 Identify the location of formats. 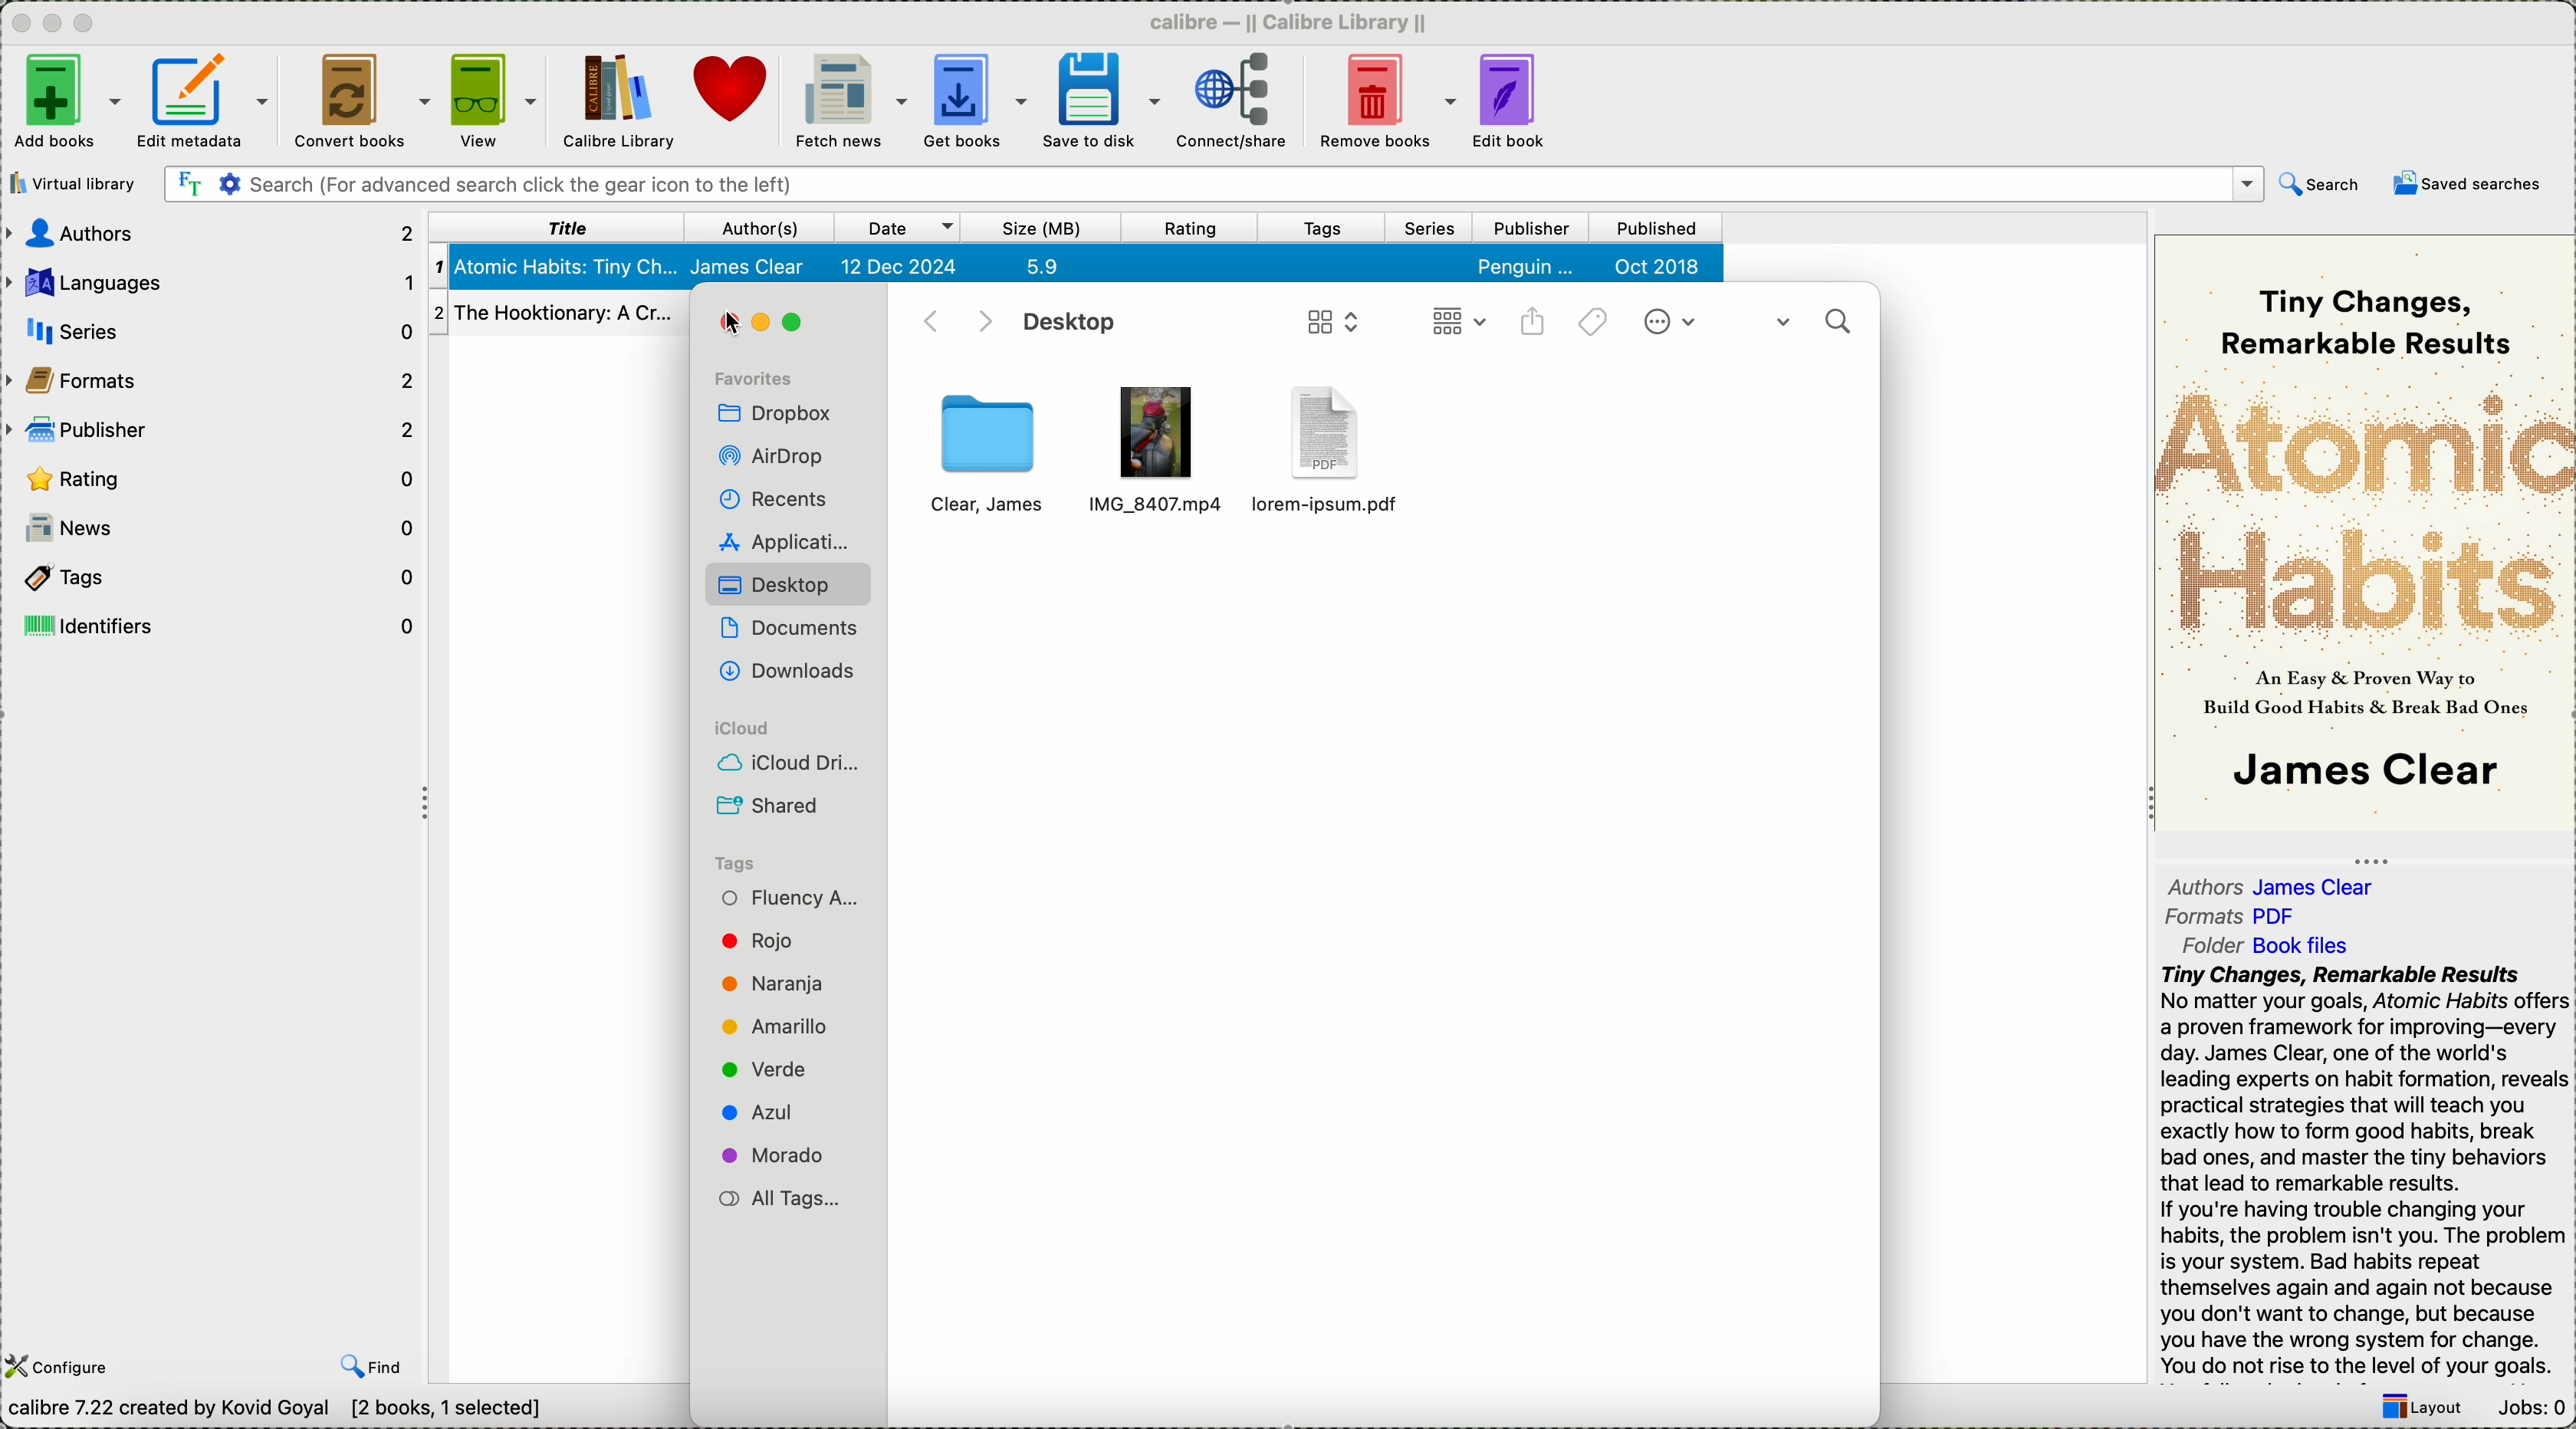
(2236, 918).